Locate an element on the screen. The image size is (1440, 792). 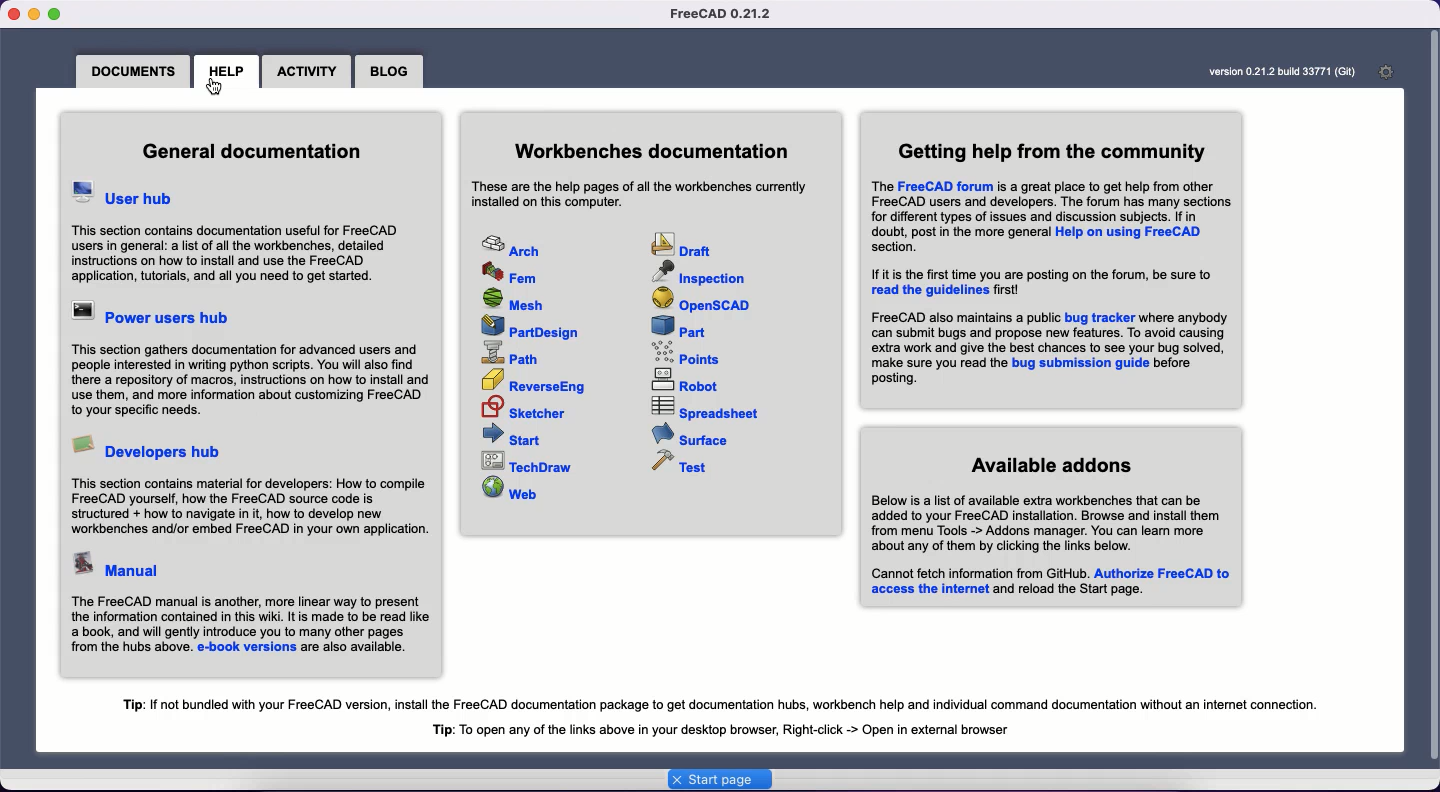
Help clicked is located at coordinates (224, 67).